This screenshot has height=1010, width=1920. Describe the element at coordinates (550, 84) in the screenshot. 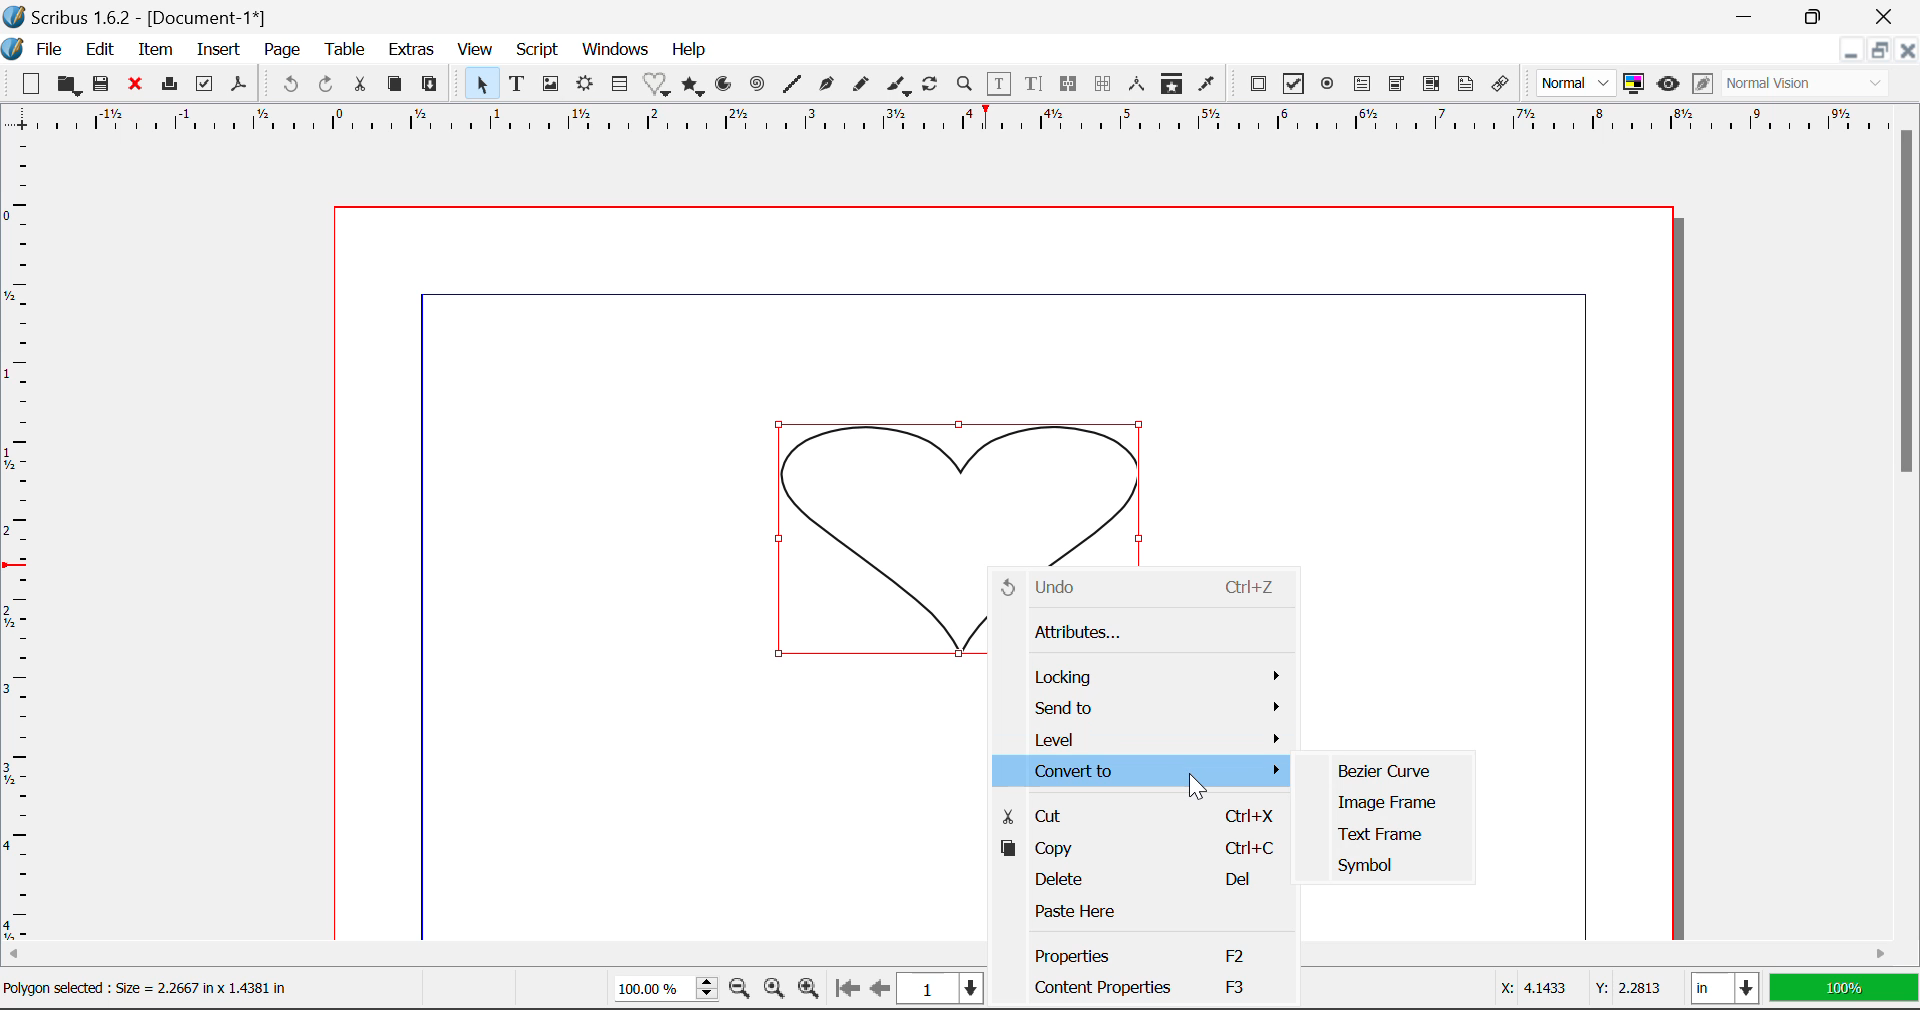

I see `Image Frames` at that location.